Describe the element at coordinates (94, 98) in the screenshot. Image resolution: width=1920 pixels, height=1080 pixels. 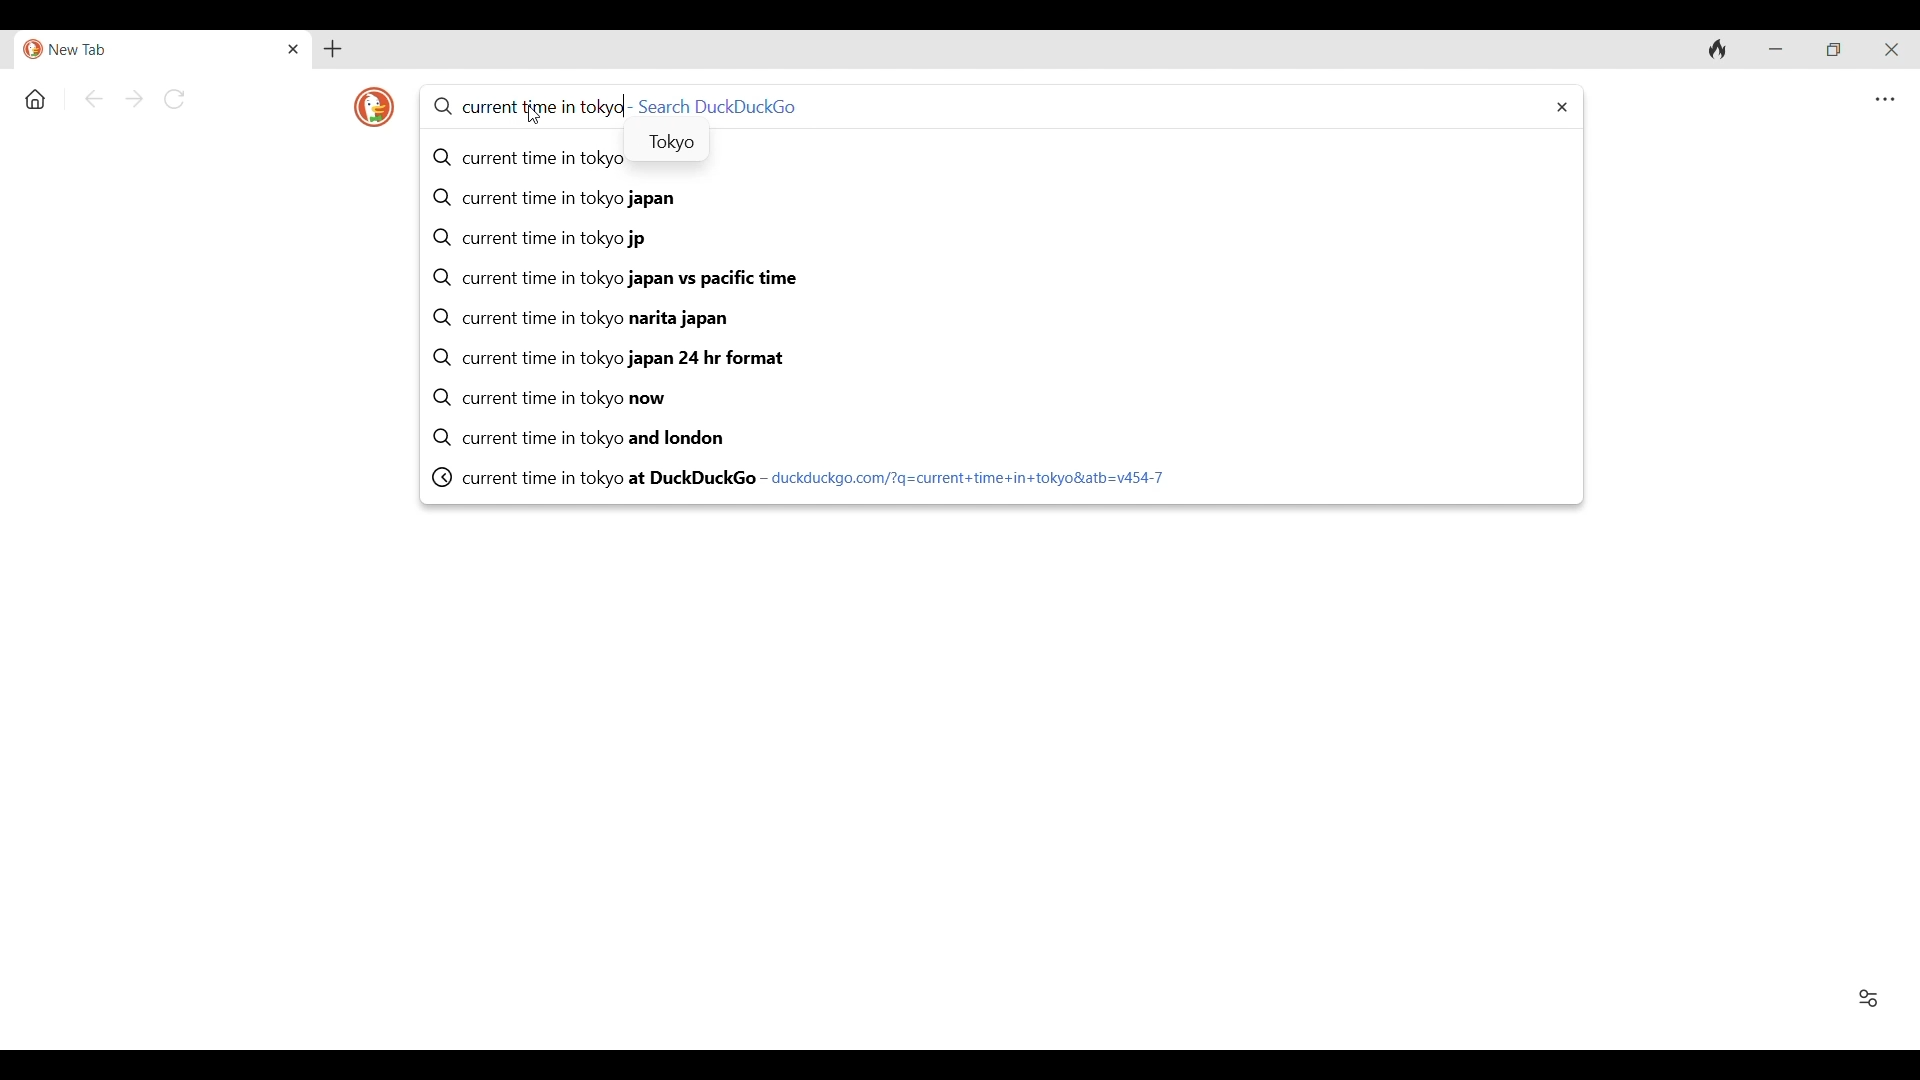
I see `Go back` at that location.